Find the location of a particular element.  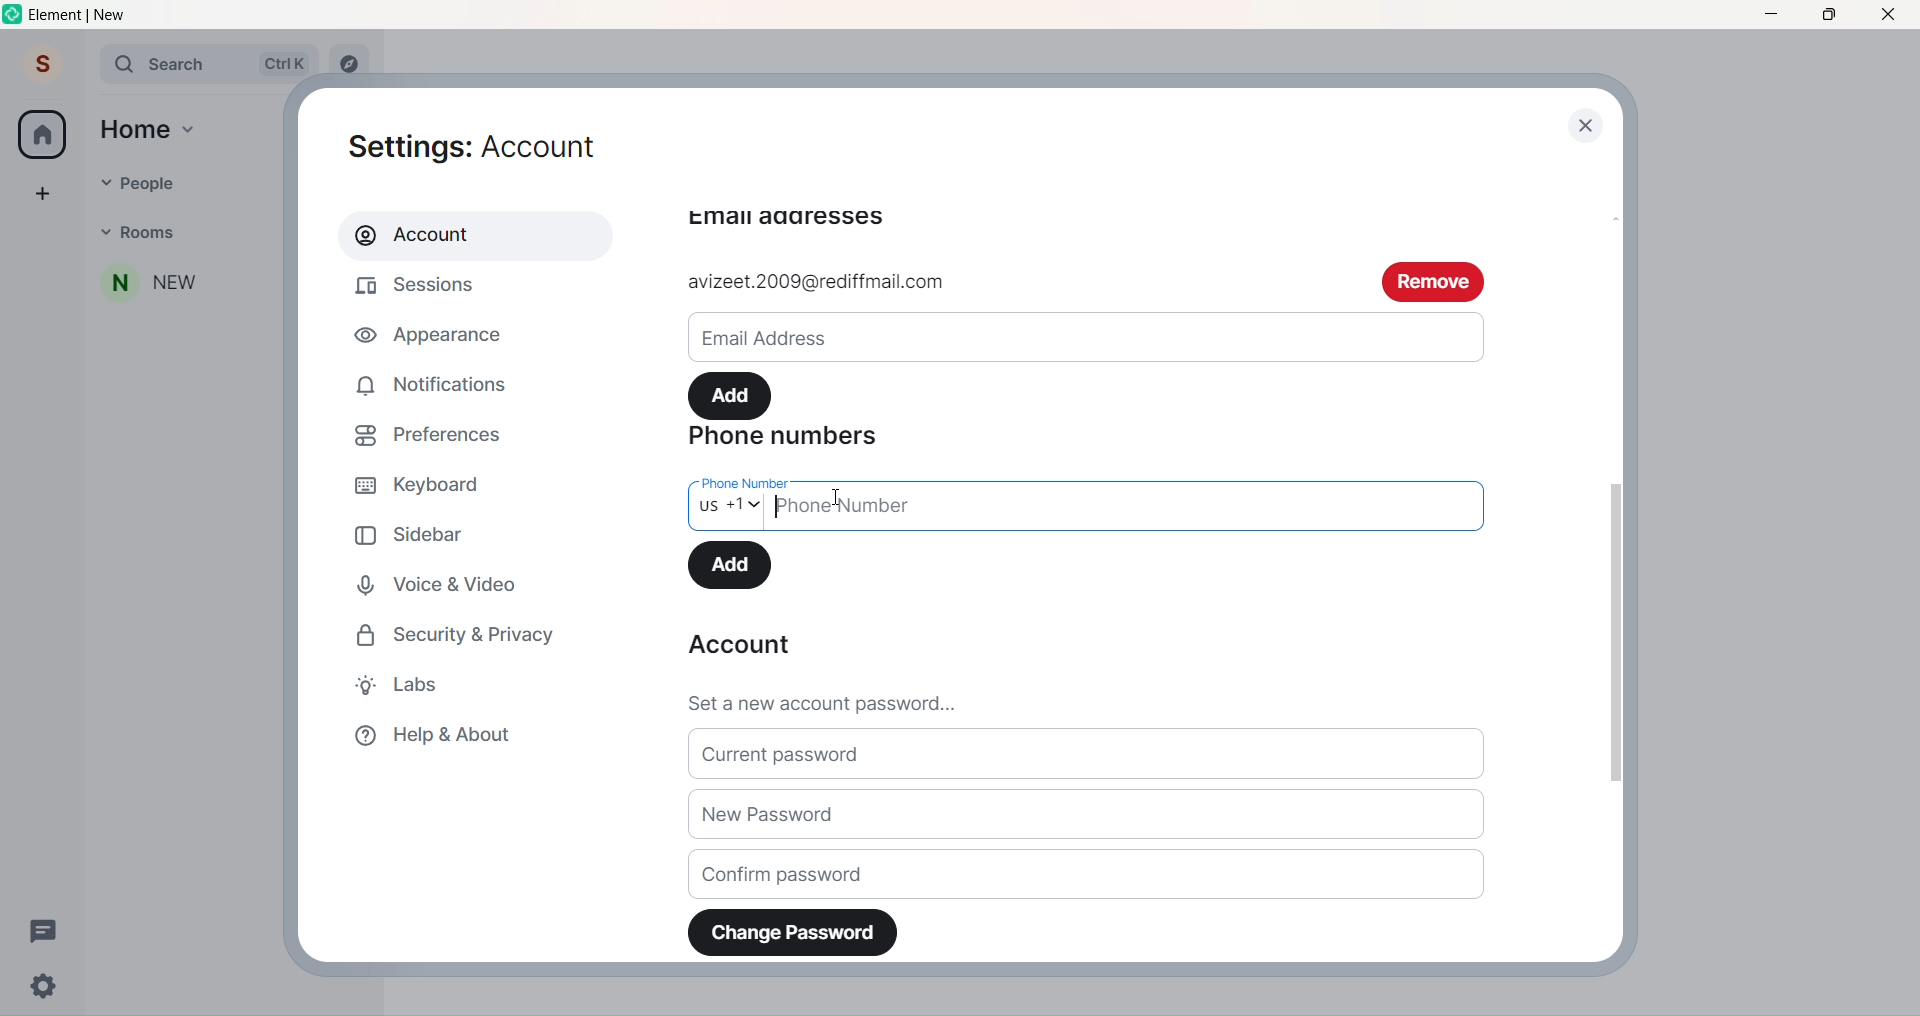

remove is located at coordinates (1434, 280).